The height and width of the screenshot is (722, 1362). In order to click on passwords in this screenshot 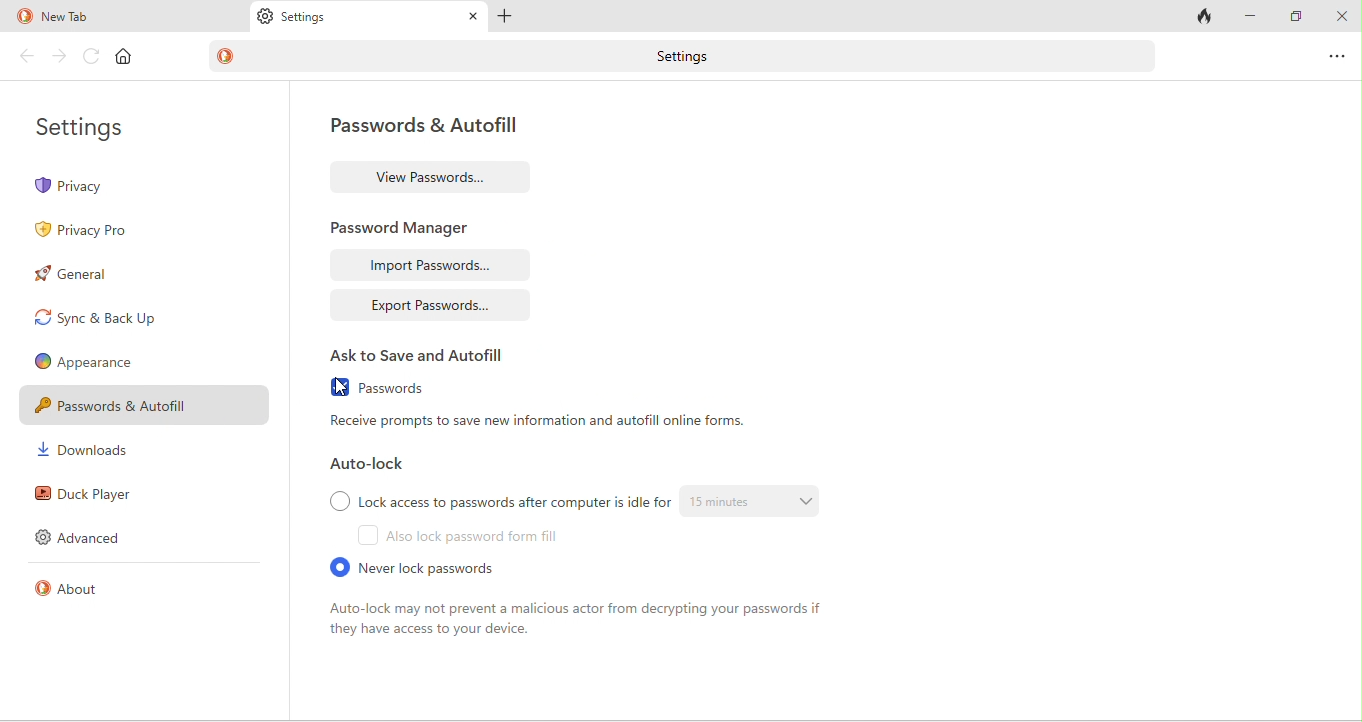, I will do `click(402, 386)`.